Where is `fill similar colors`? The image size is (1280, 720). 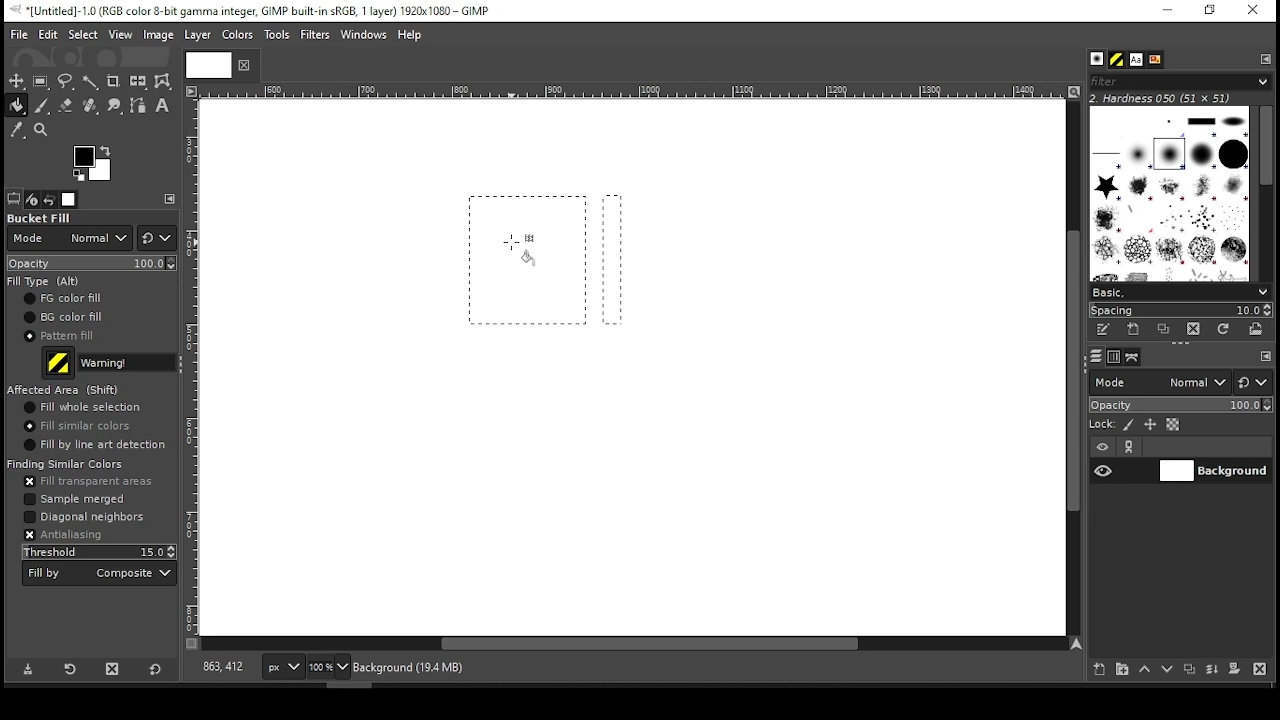 fill similar colors is located at coordinates (75, 426).